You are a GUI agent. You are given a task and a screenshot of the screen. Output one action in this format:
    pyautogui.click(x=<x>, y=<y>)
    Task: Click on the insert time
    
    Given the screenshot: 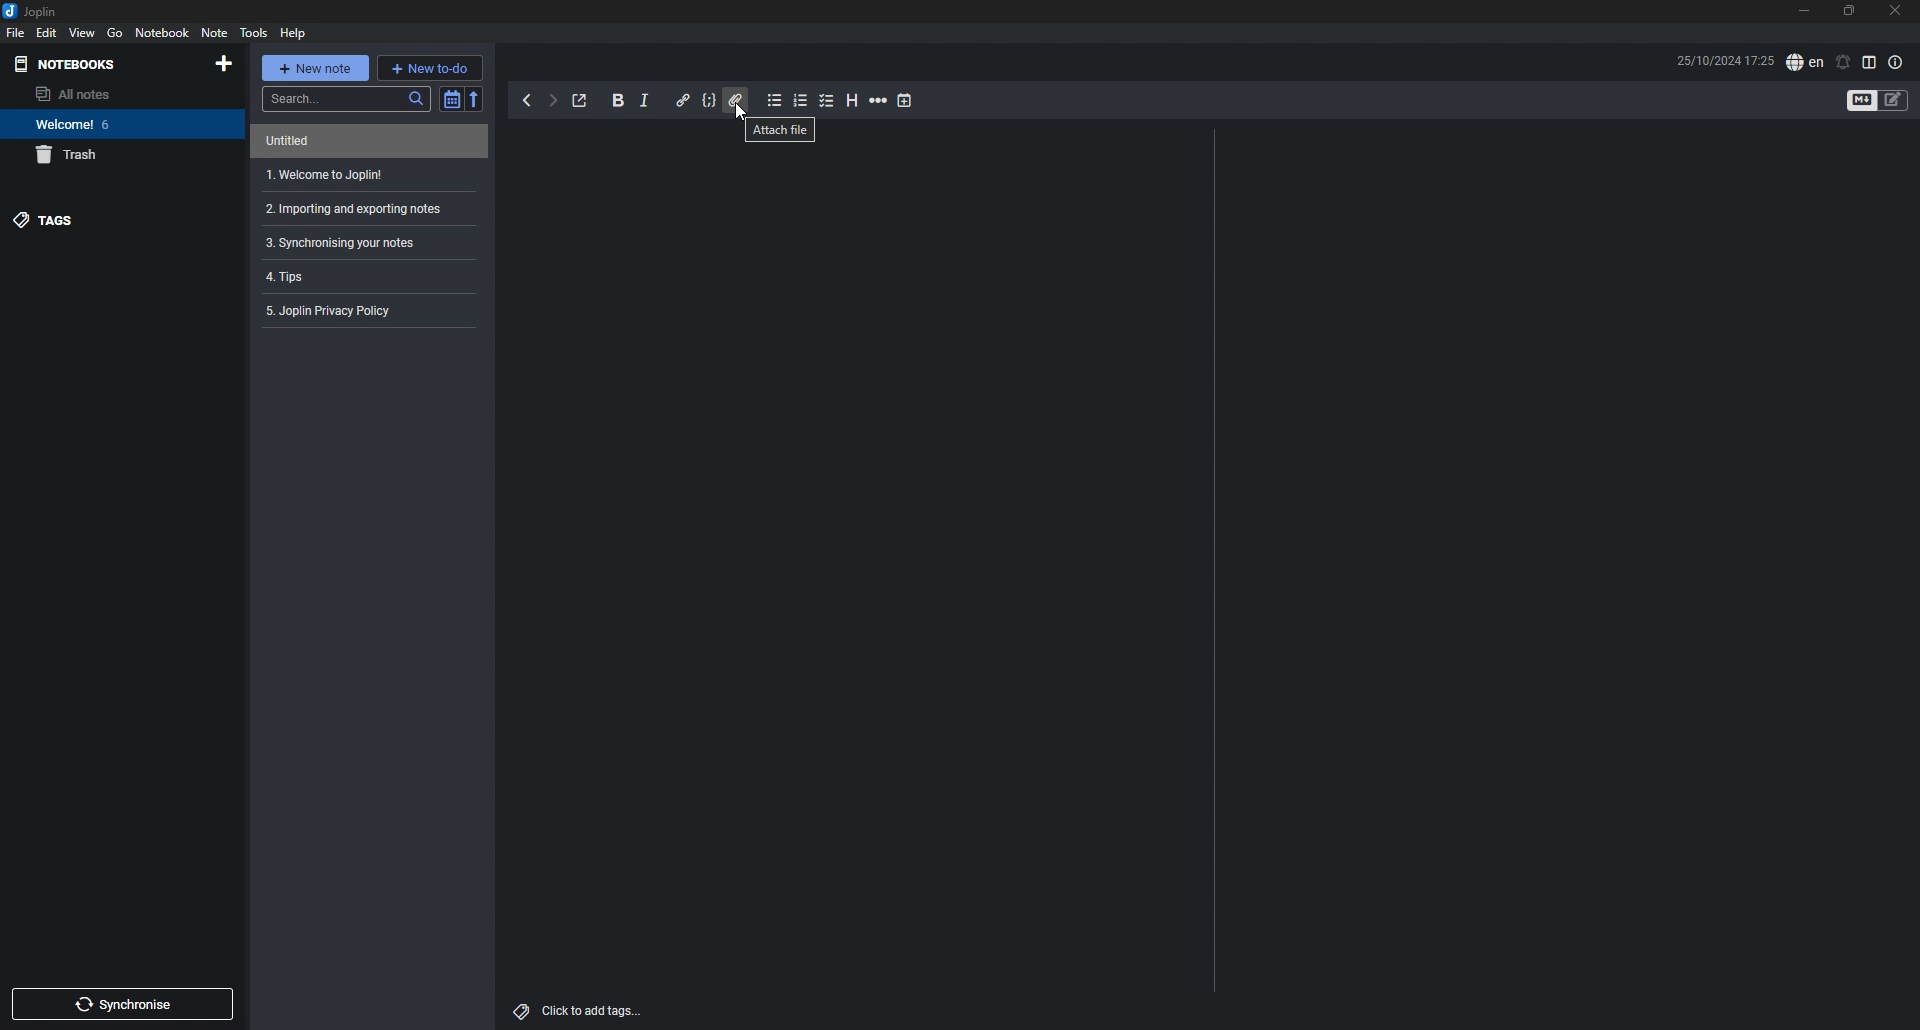 What is the action you would take?
    pyautogui.click(x=905, y=101)
    